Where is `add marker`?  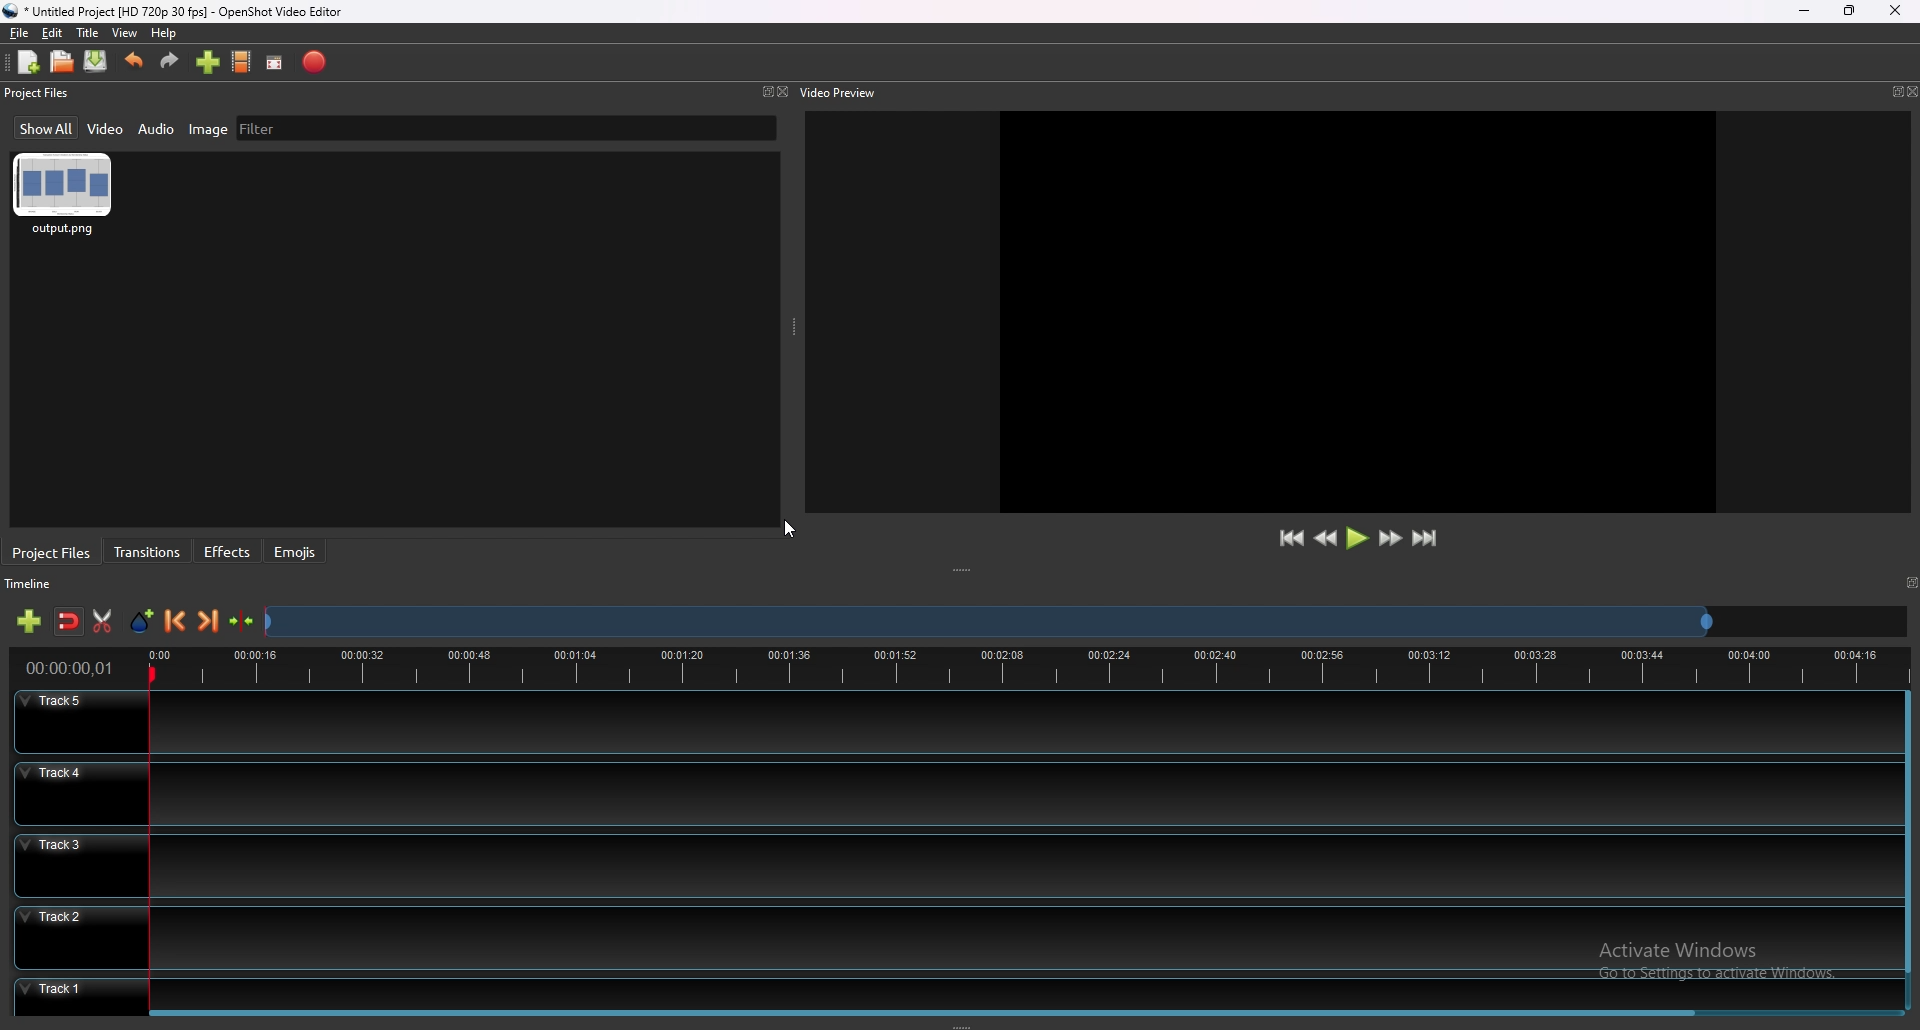
add marker is located at coordinates (144, 621).